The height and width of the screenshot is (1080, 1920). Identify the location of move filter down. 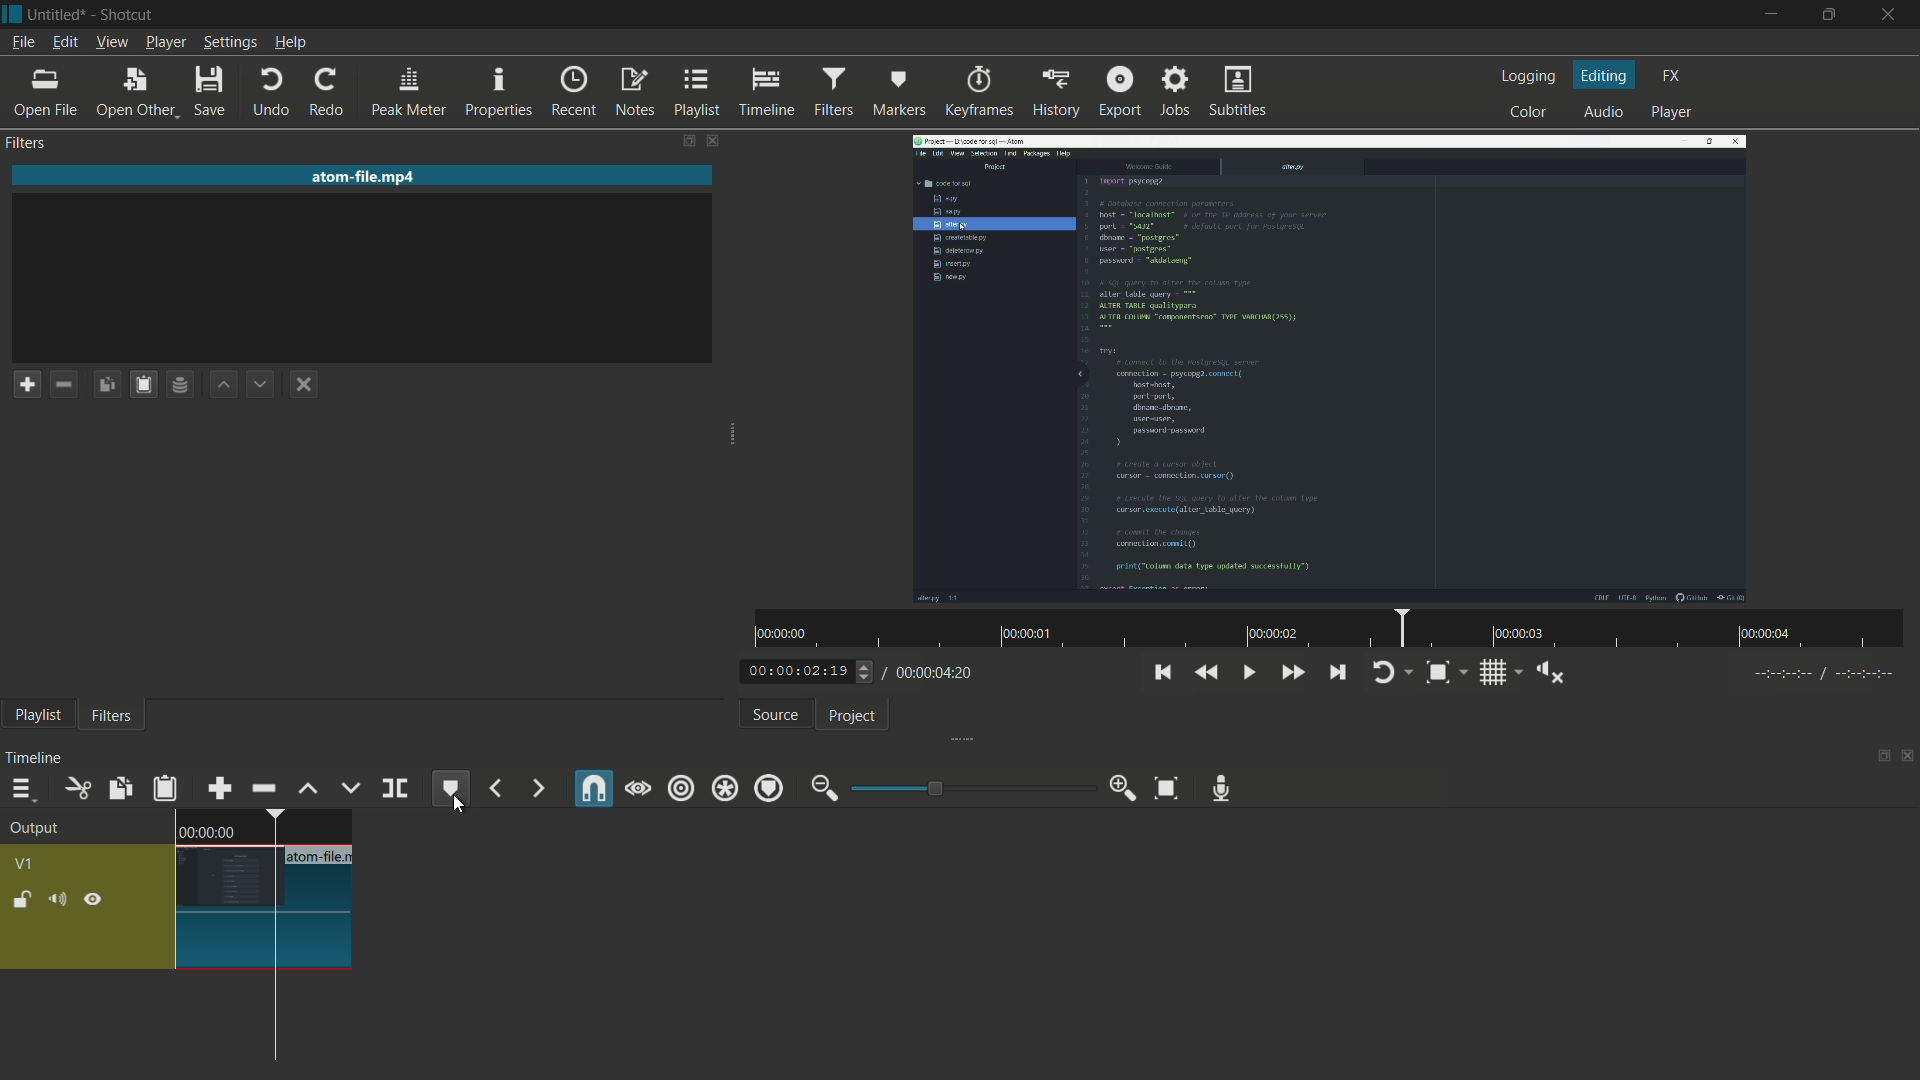
(260, 383).